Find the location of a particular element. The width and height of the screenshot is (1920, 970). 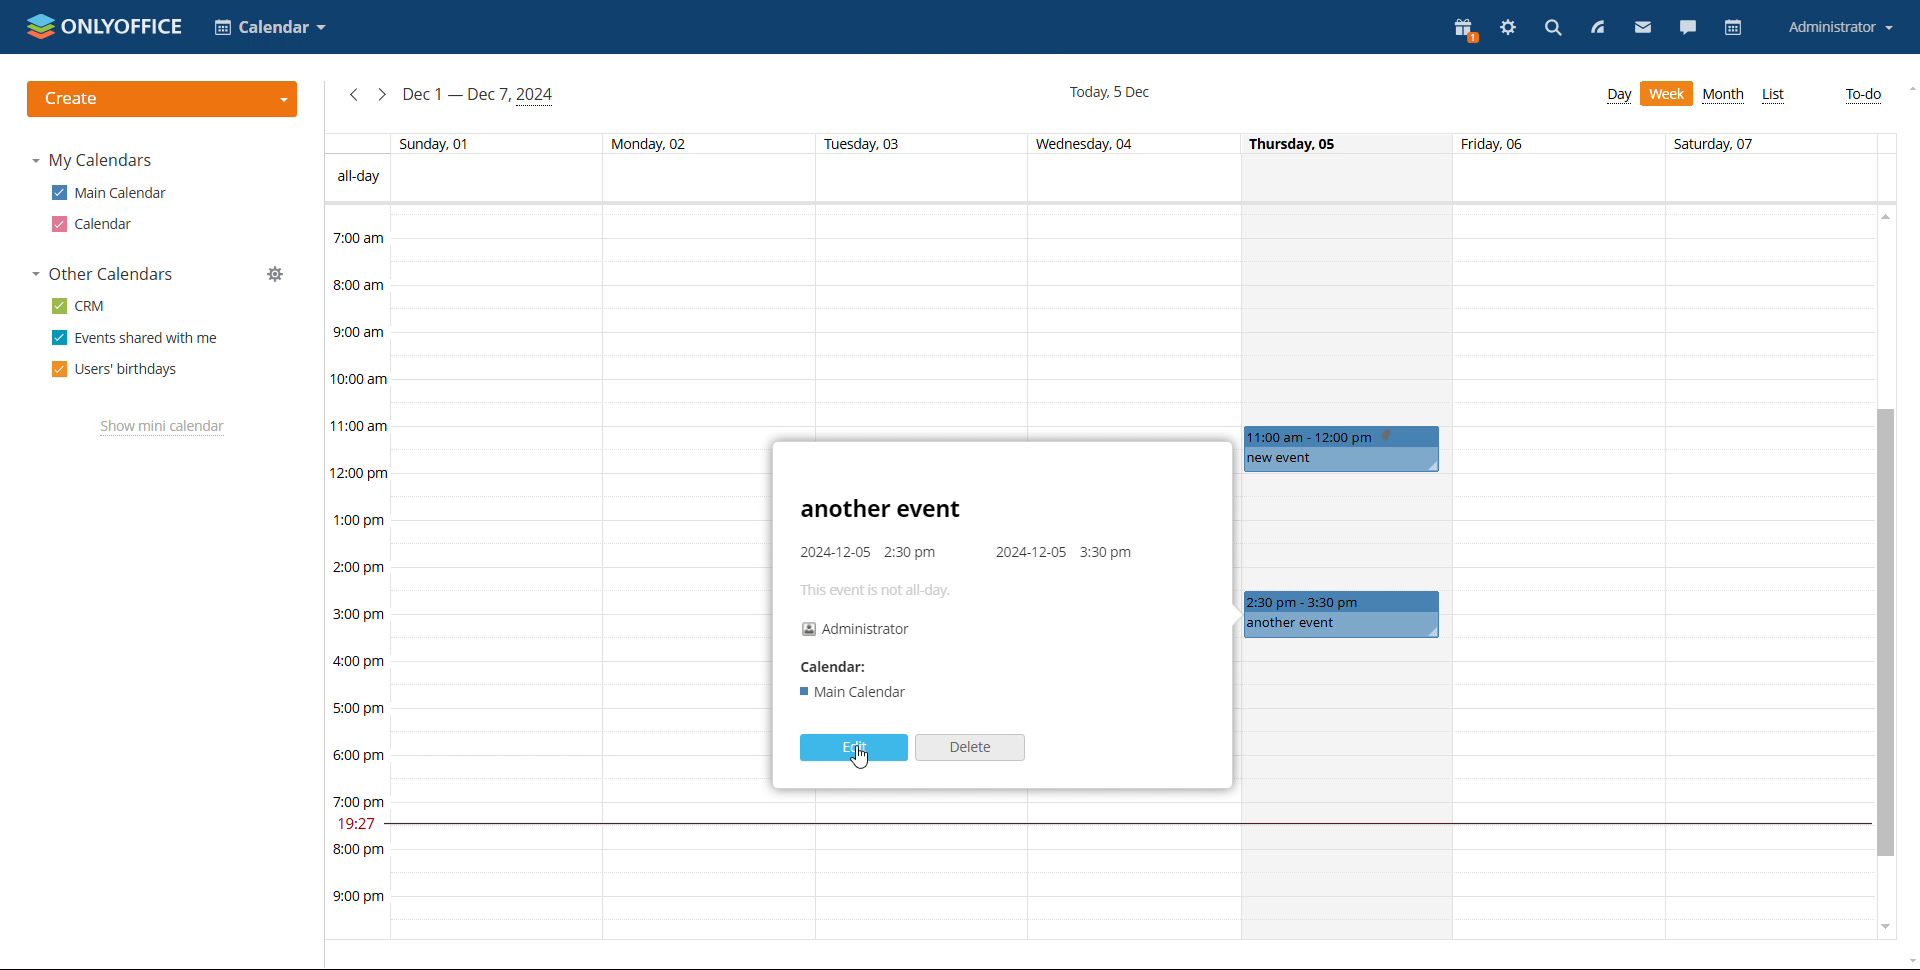

cursor is located at coordinates (862, 759).